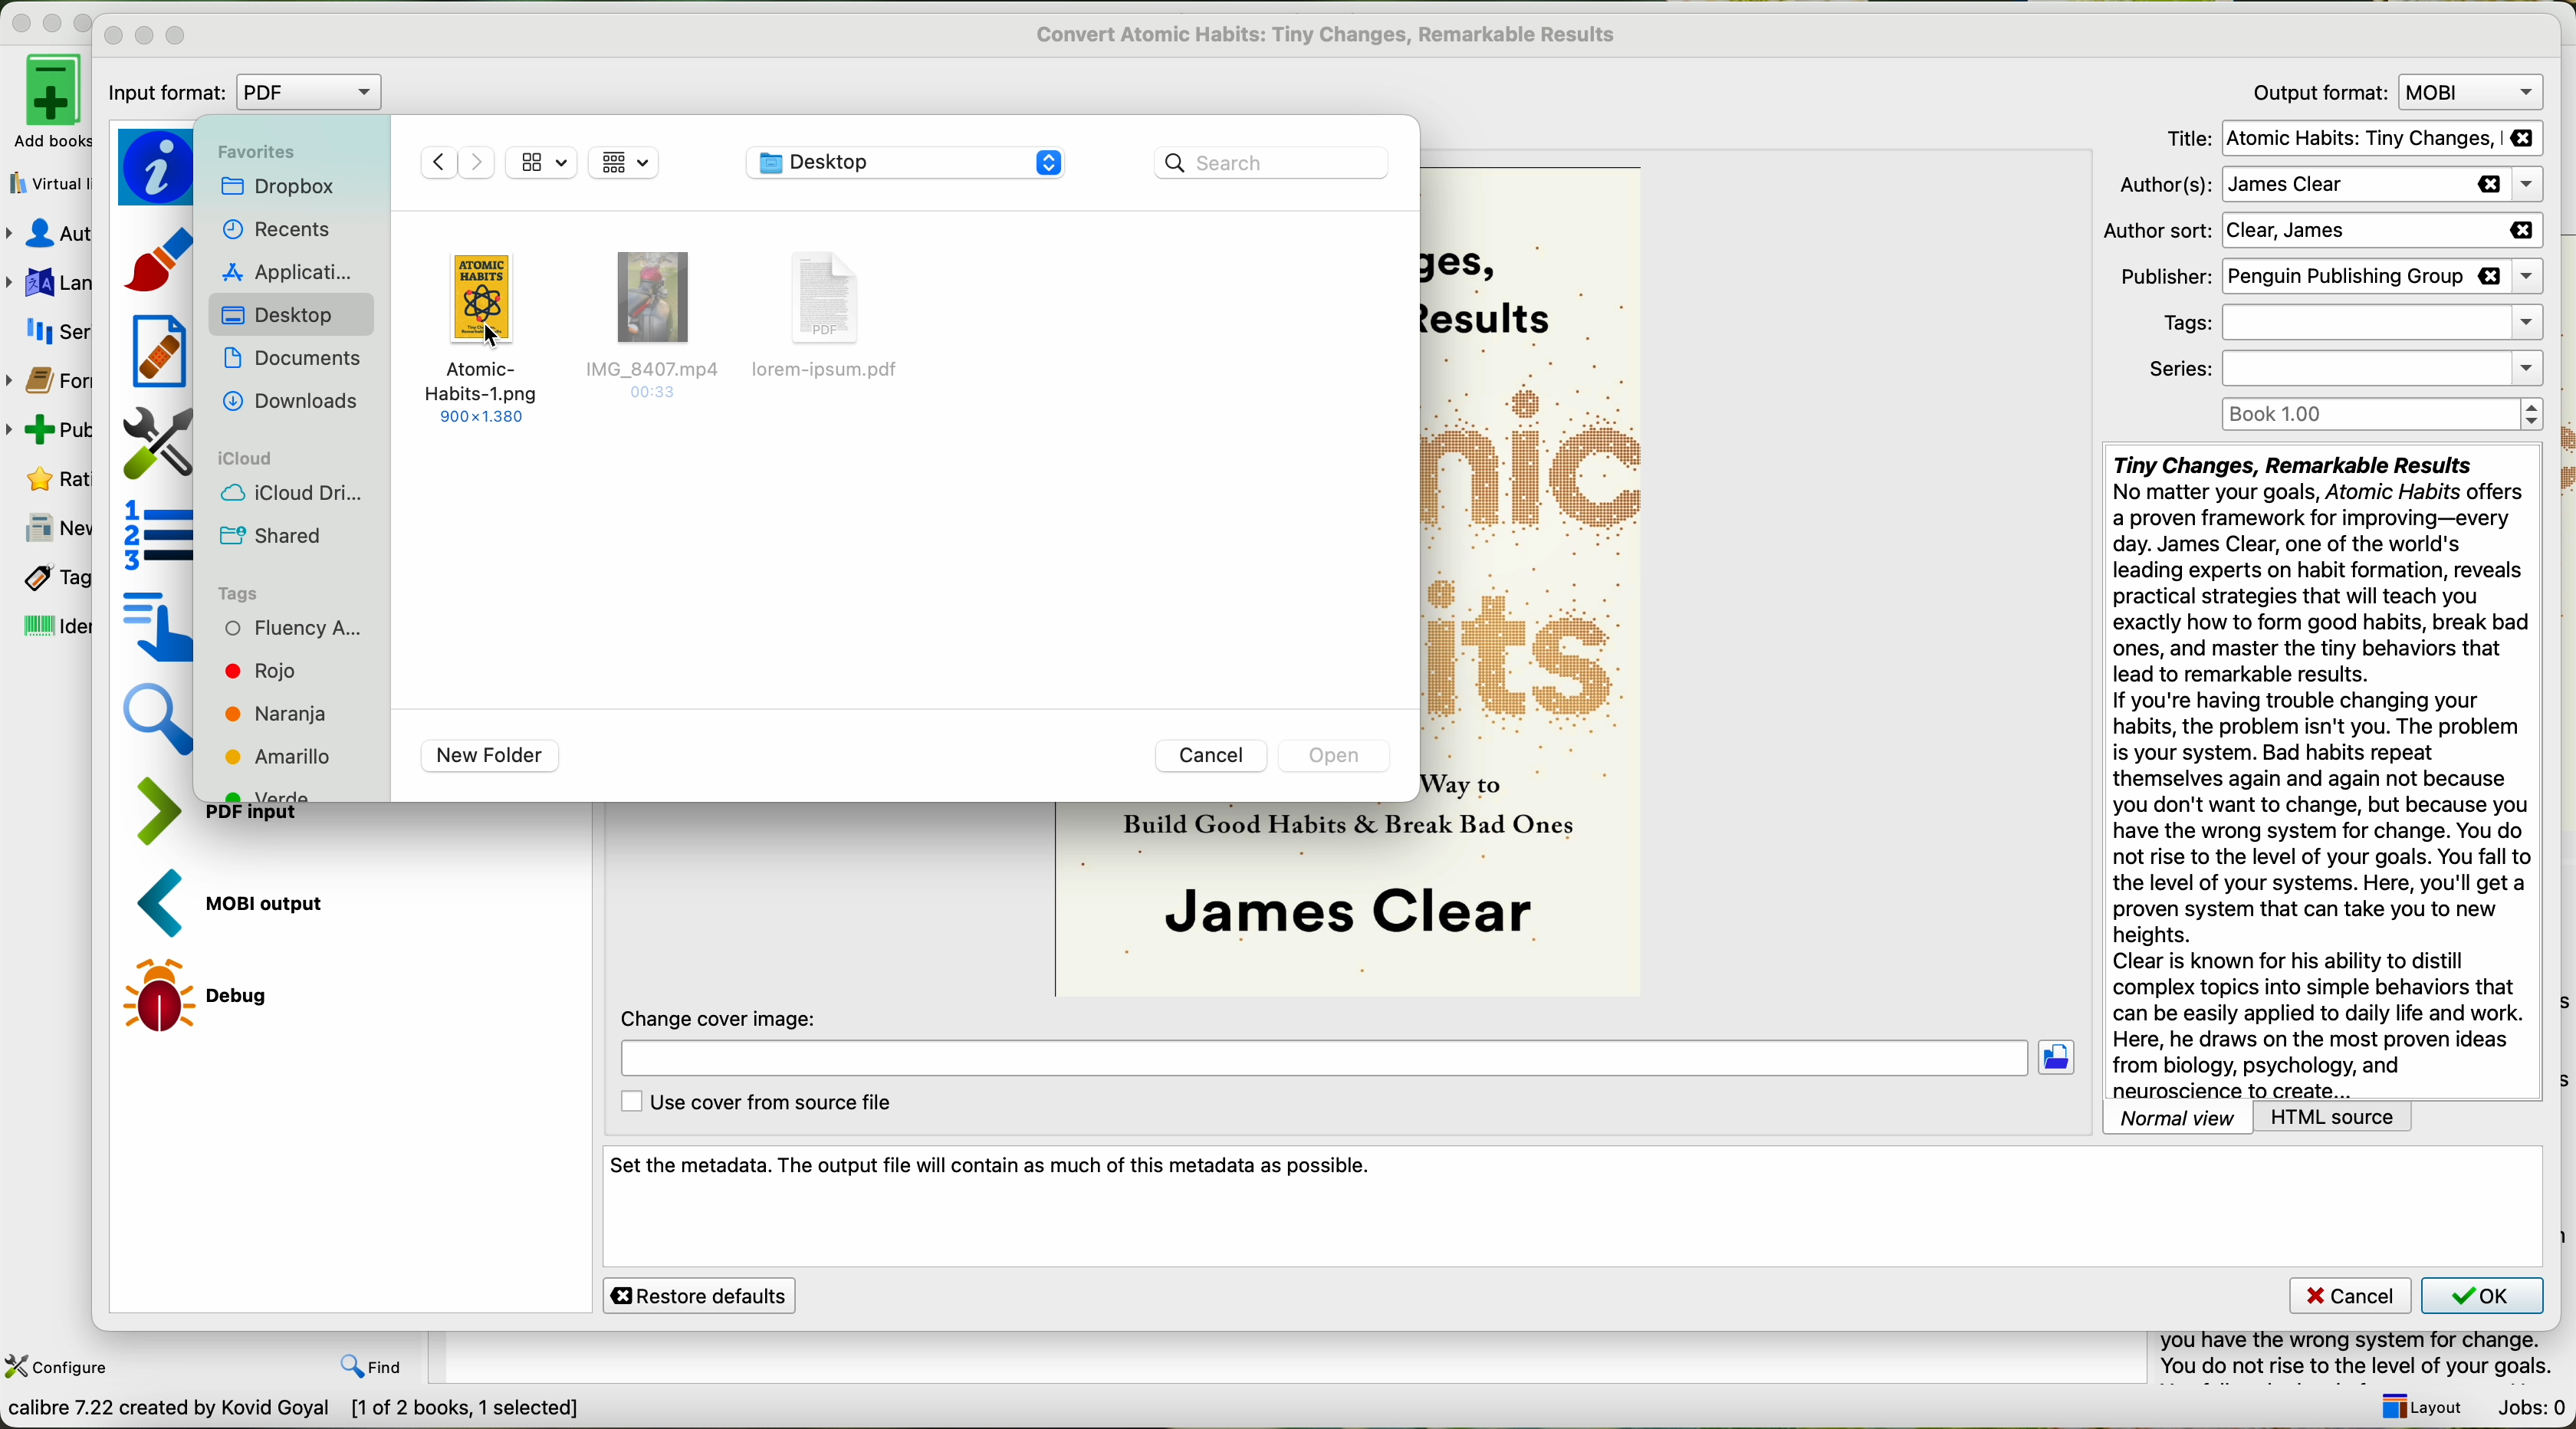 This screenshot has height=1429, width=2576. Describe the element at coordinates (51, 578) in the screenshot. I see `tags` at that location.